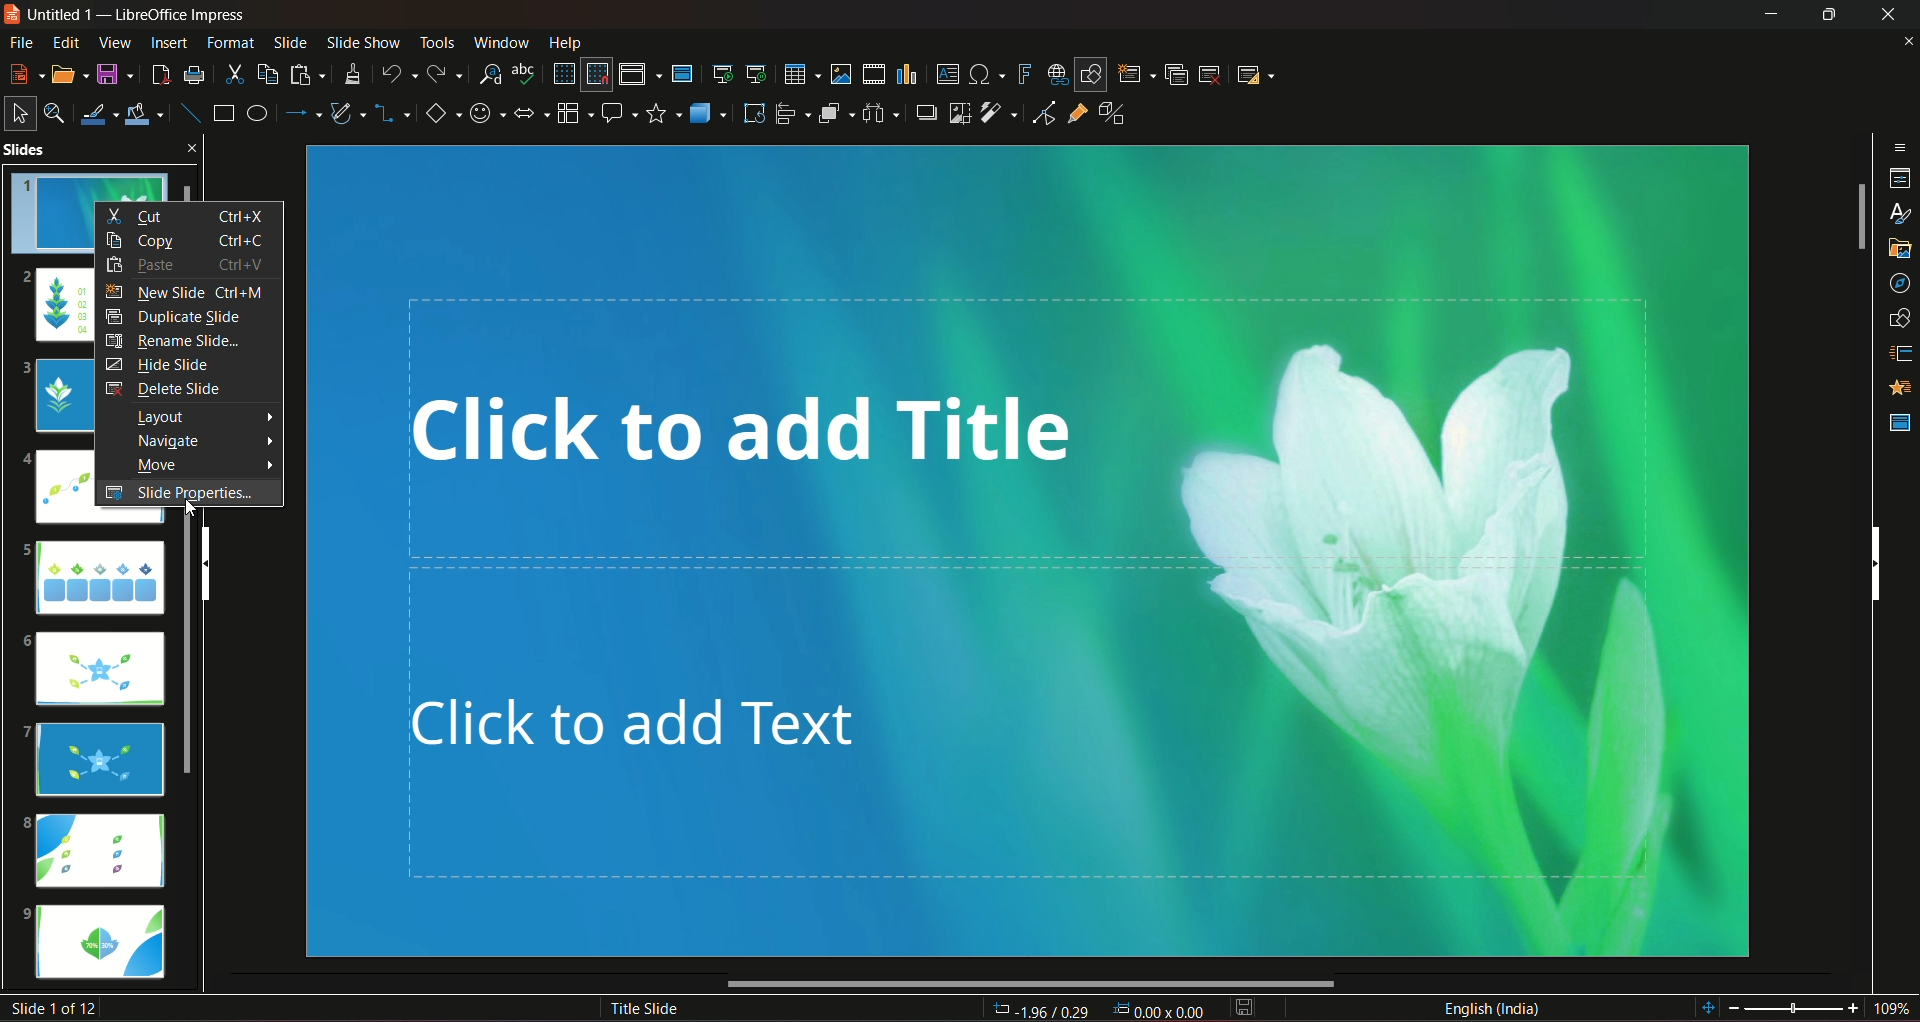 This screenshot has height=1022, width=1920. What do you see at coordinates (20, 111) in the screenshot?
I see `select` at bounding box center [20, 111].